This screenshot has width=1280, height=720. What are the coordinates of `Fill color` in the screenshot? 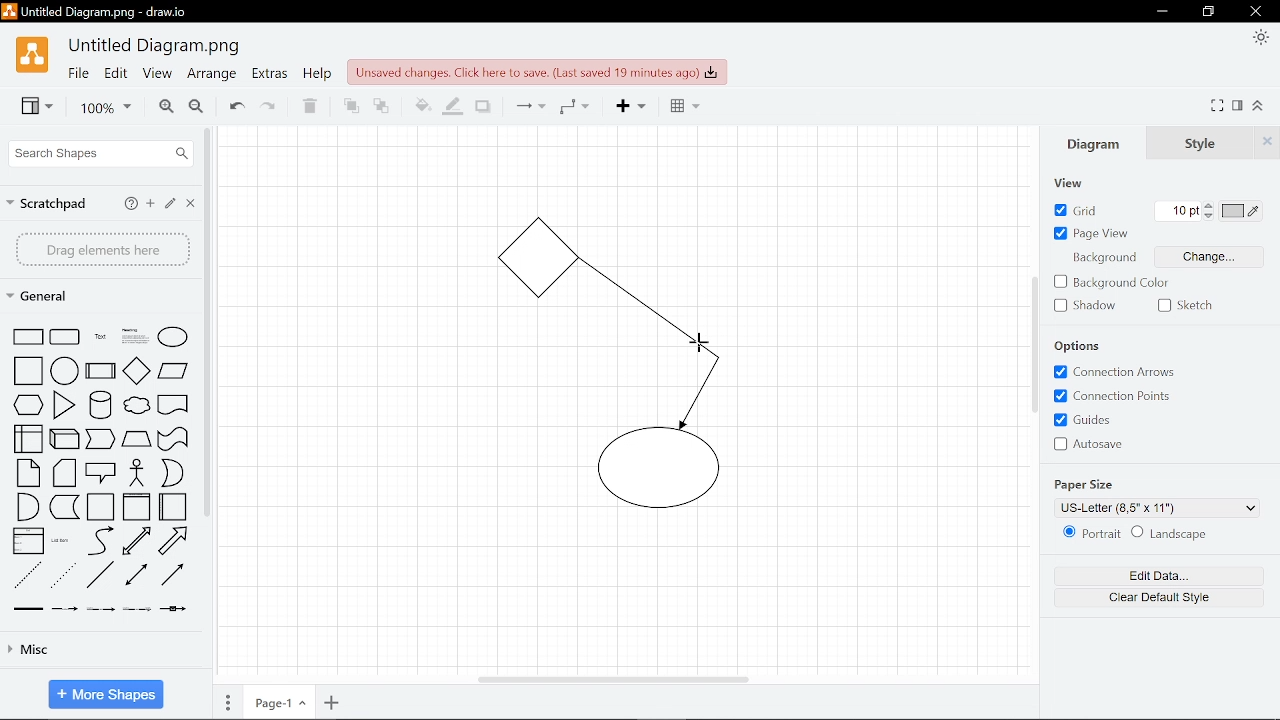 It's located at (418, 104).